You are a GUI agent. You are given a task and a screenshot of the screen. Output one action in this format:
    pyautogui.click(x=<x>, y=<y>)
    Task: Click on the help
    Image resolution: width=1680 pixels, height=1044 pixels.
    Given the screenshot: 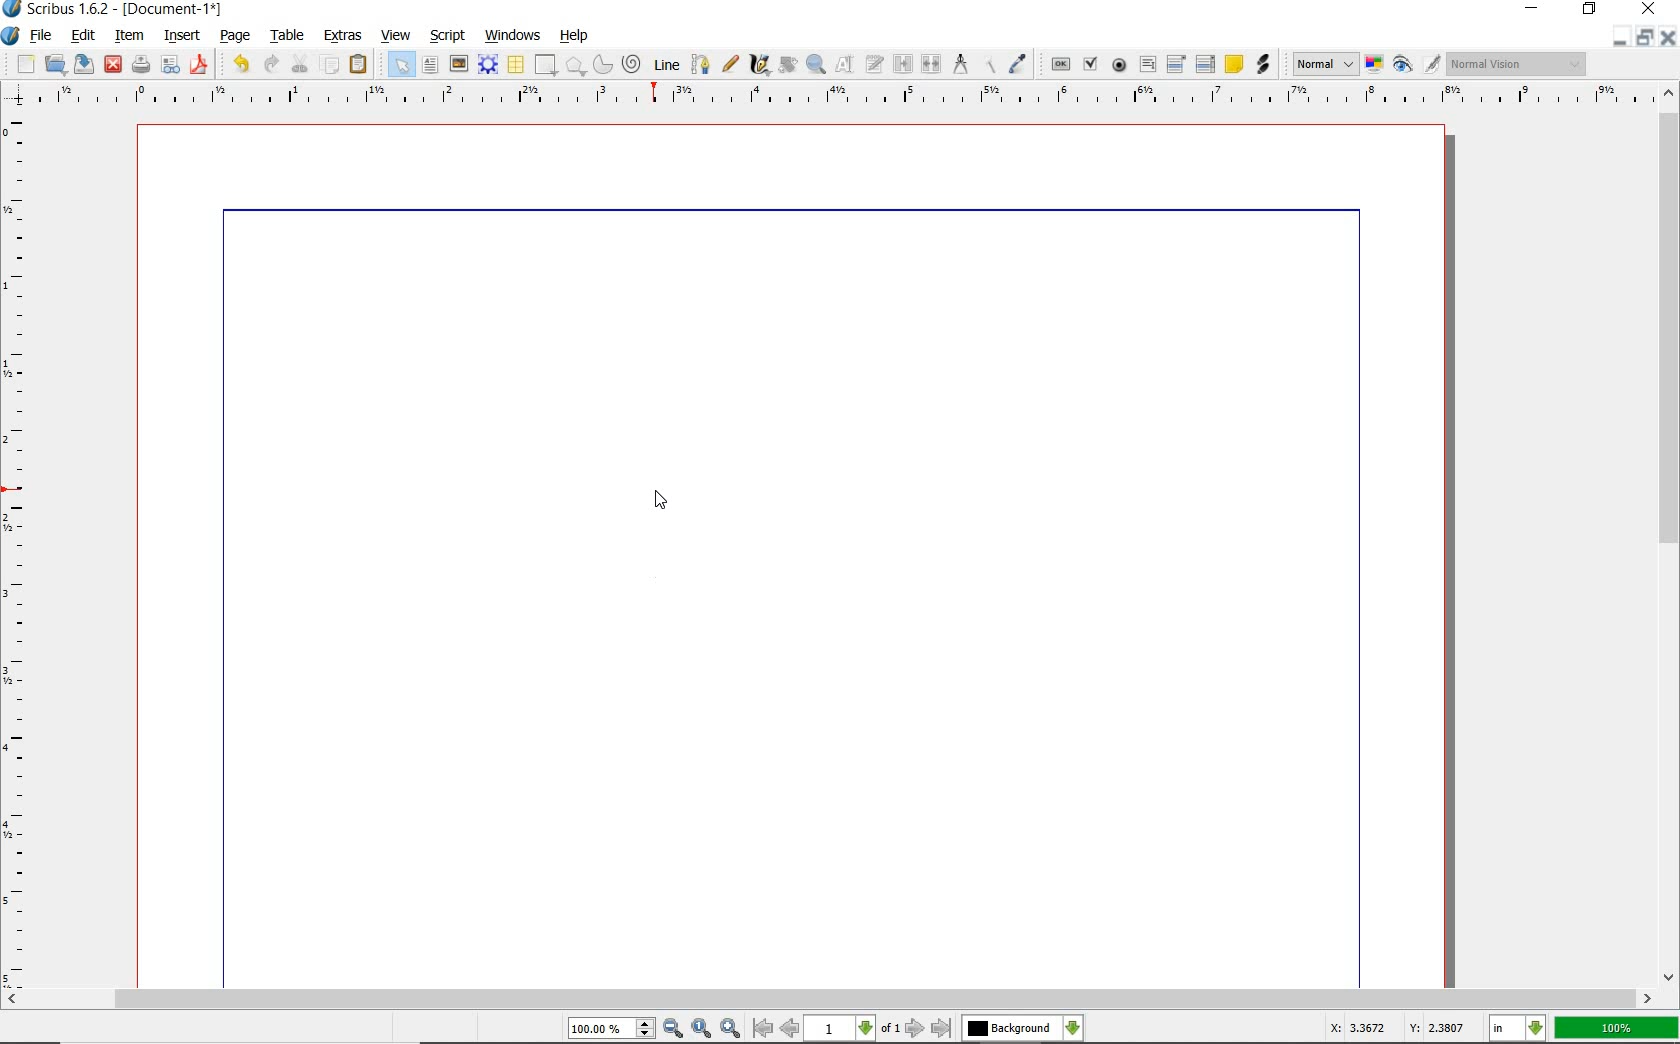 What is the action you would take?
    pyautogui.click(x=573, y=36)
    